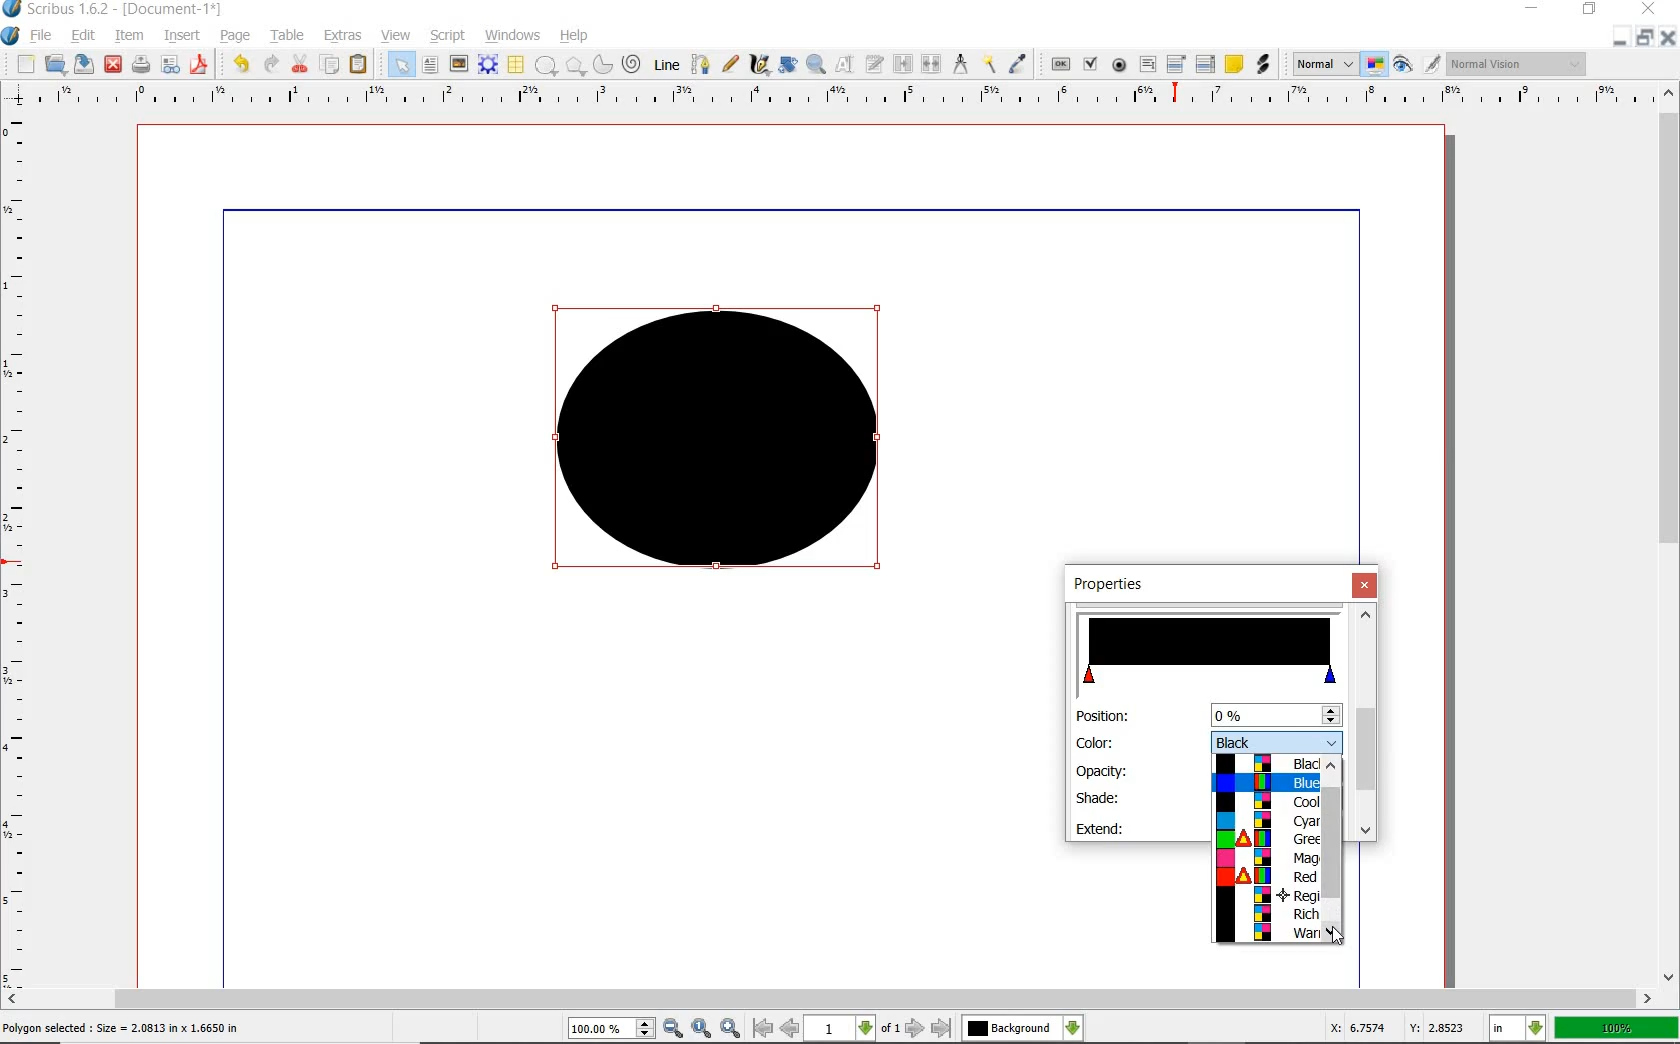 The width and height of the screenshot is (1680, 1044). Describe the element at coordinates (1211, 651) in the screenshot. I see `color stop` at that location.